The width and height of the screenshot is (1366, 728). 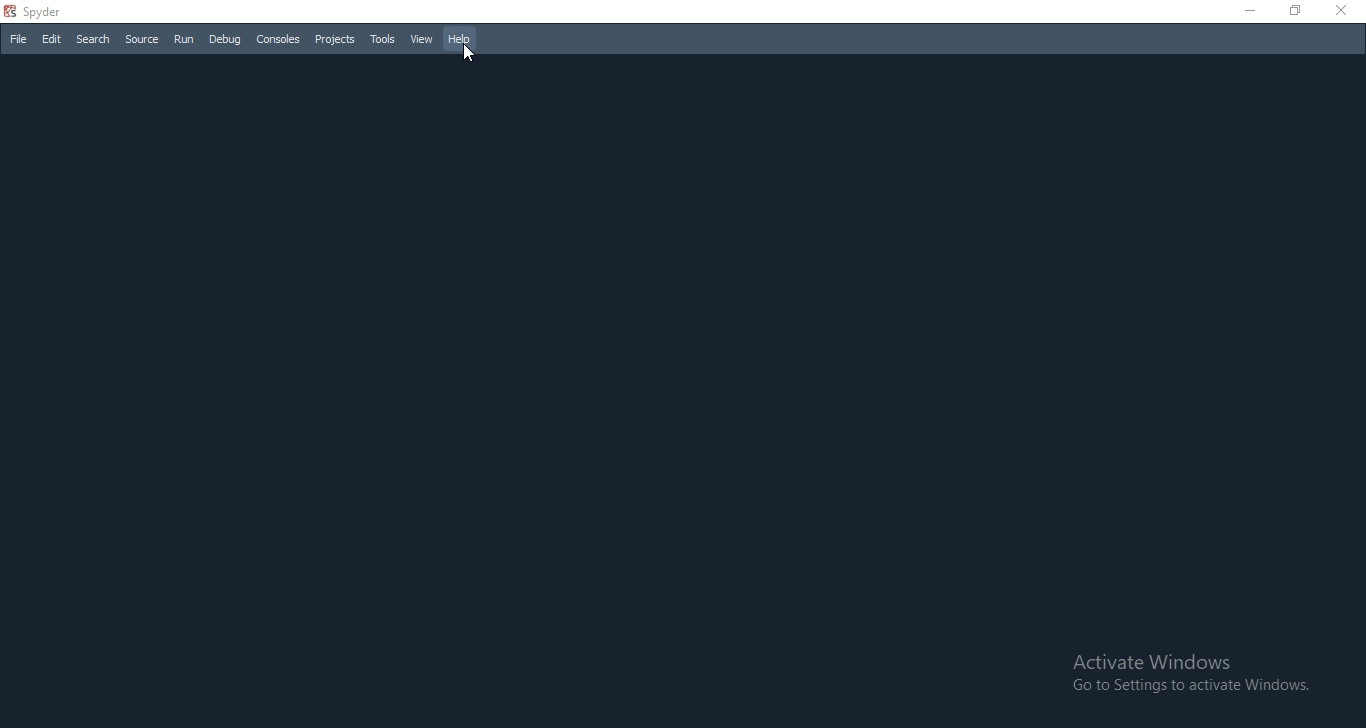 What do you see at coordinates (16, 39) in the screenshot?
I see `File ` at bounding box center [16, 39].